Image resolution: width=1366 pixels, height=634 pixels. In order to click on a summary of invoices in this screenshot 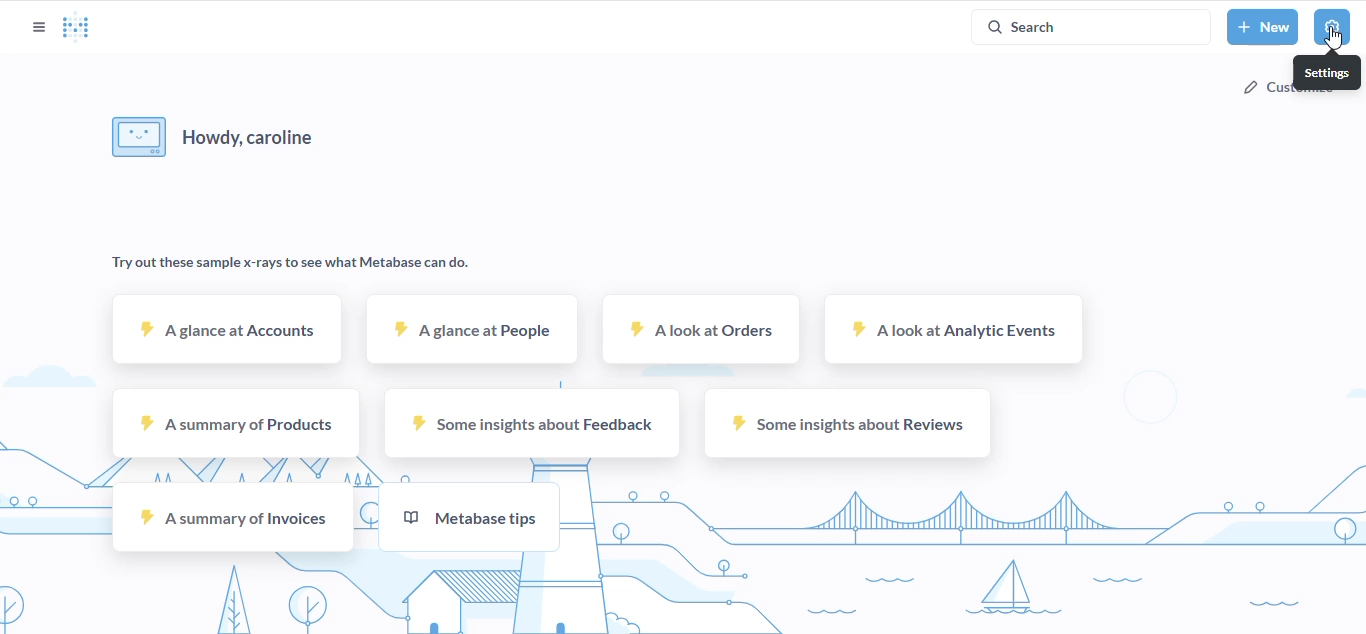, I will do `click(231, 516)`.